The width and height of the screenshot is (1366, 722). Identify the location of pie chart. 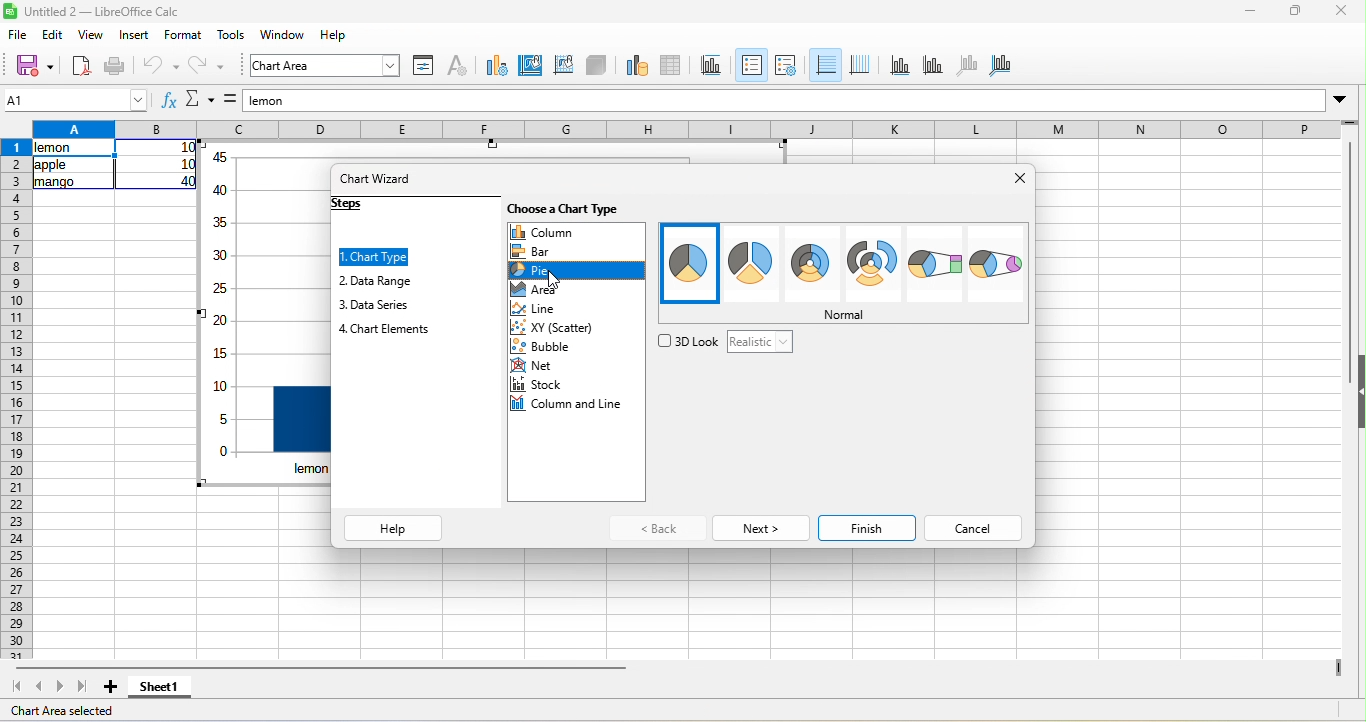
(691, 265).